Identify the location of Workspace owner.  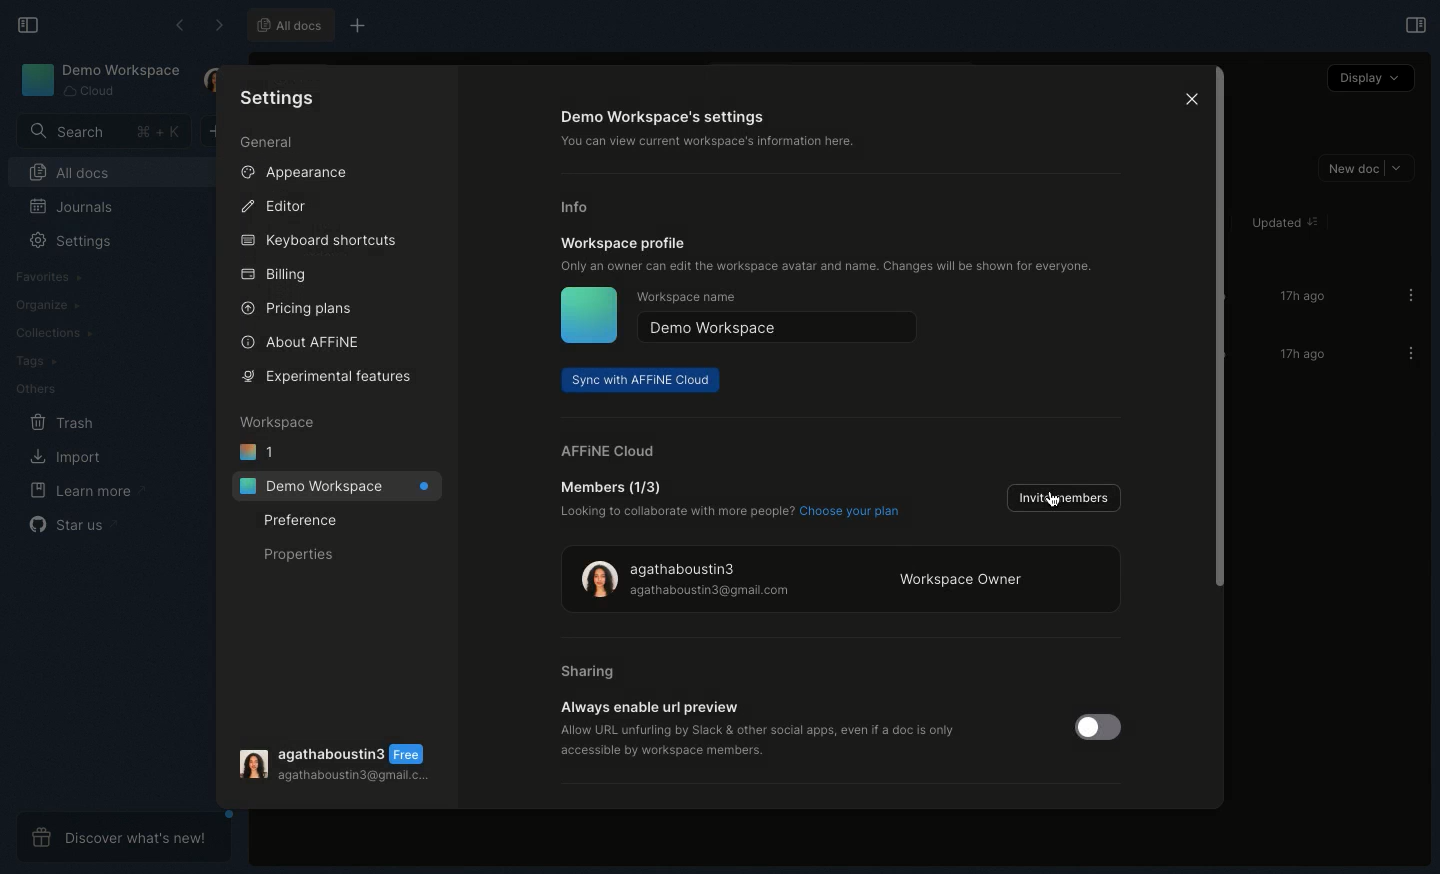
(837, 579).